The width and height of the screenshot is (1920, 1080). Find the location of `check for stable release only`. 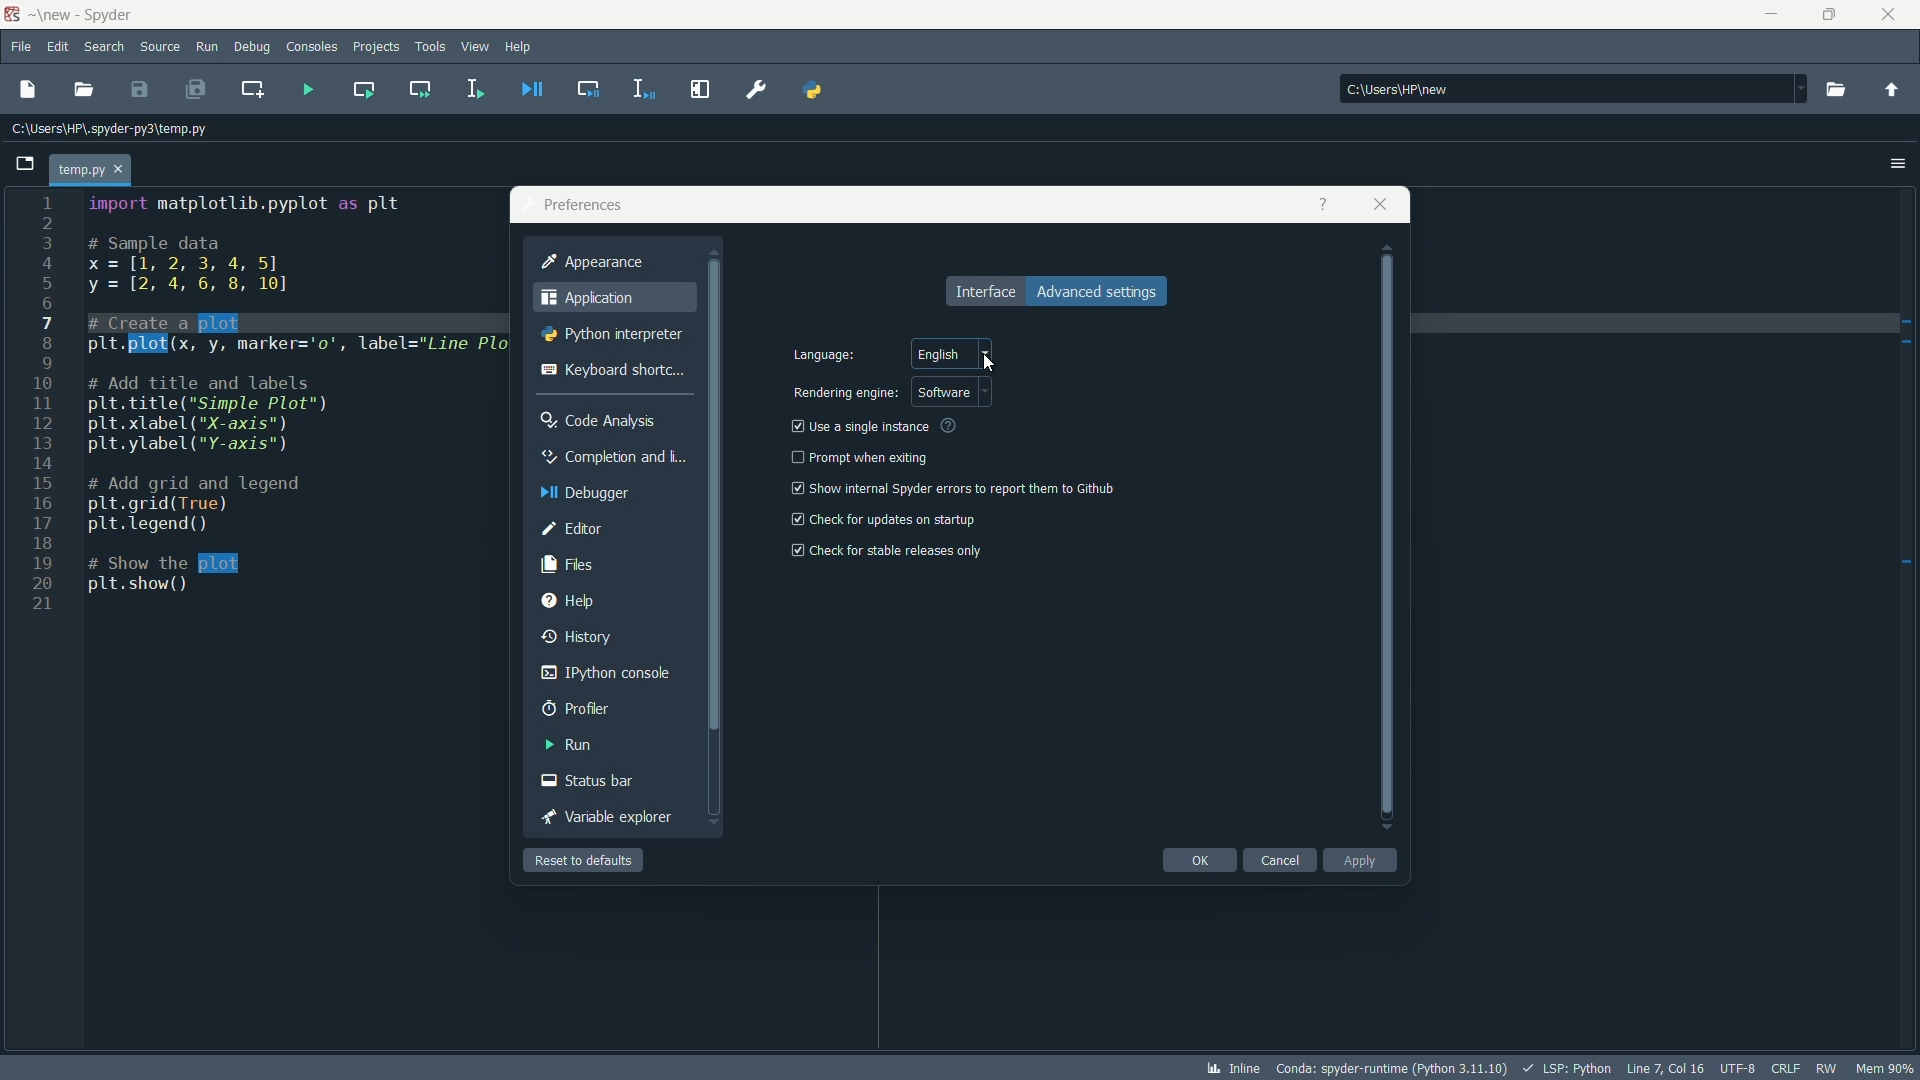

check for stable release only is located at coordinates (897, 551).